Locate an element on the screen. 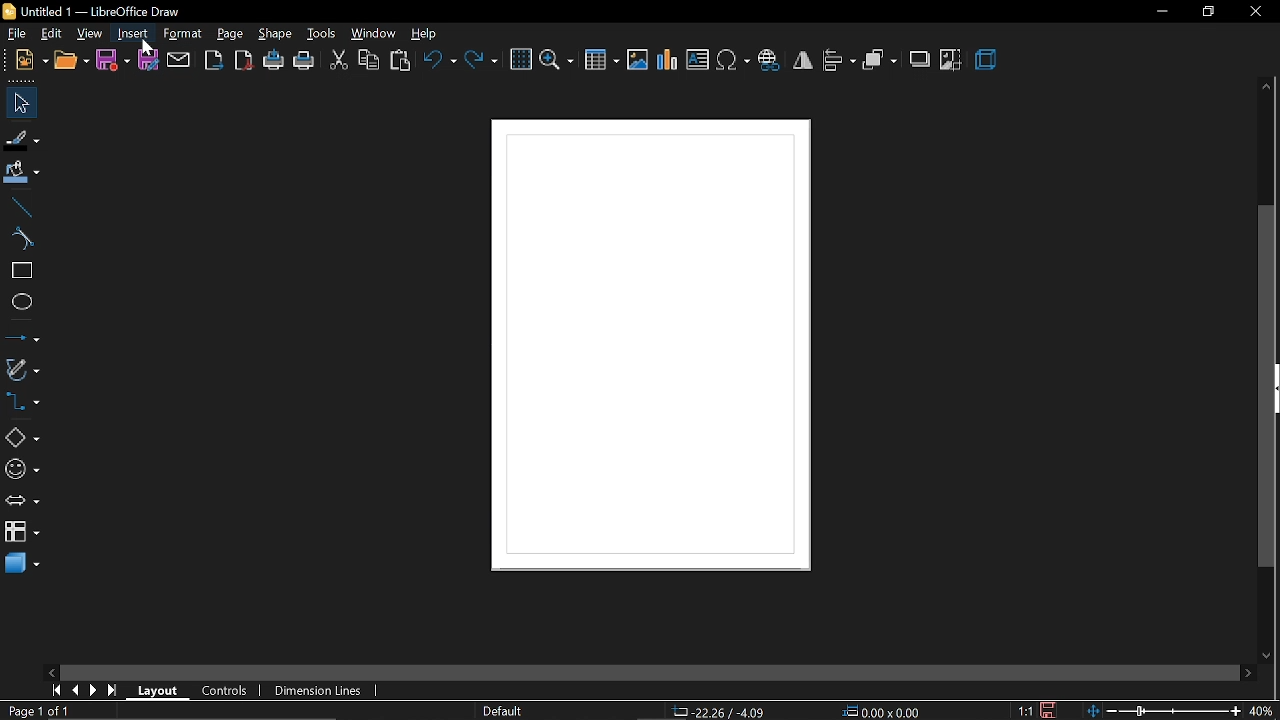 The image size is (1280, 720). file is located at coordinates (19, 34).